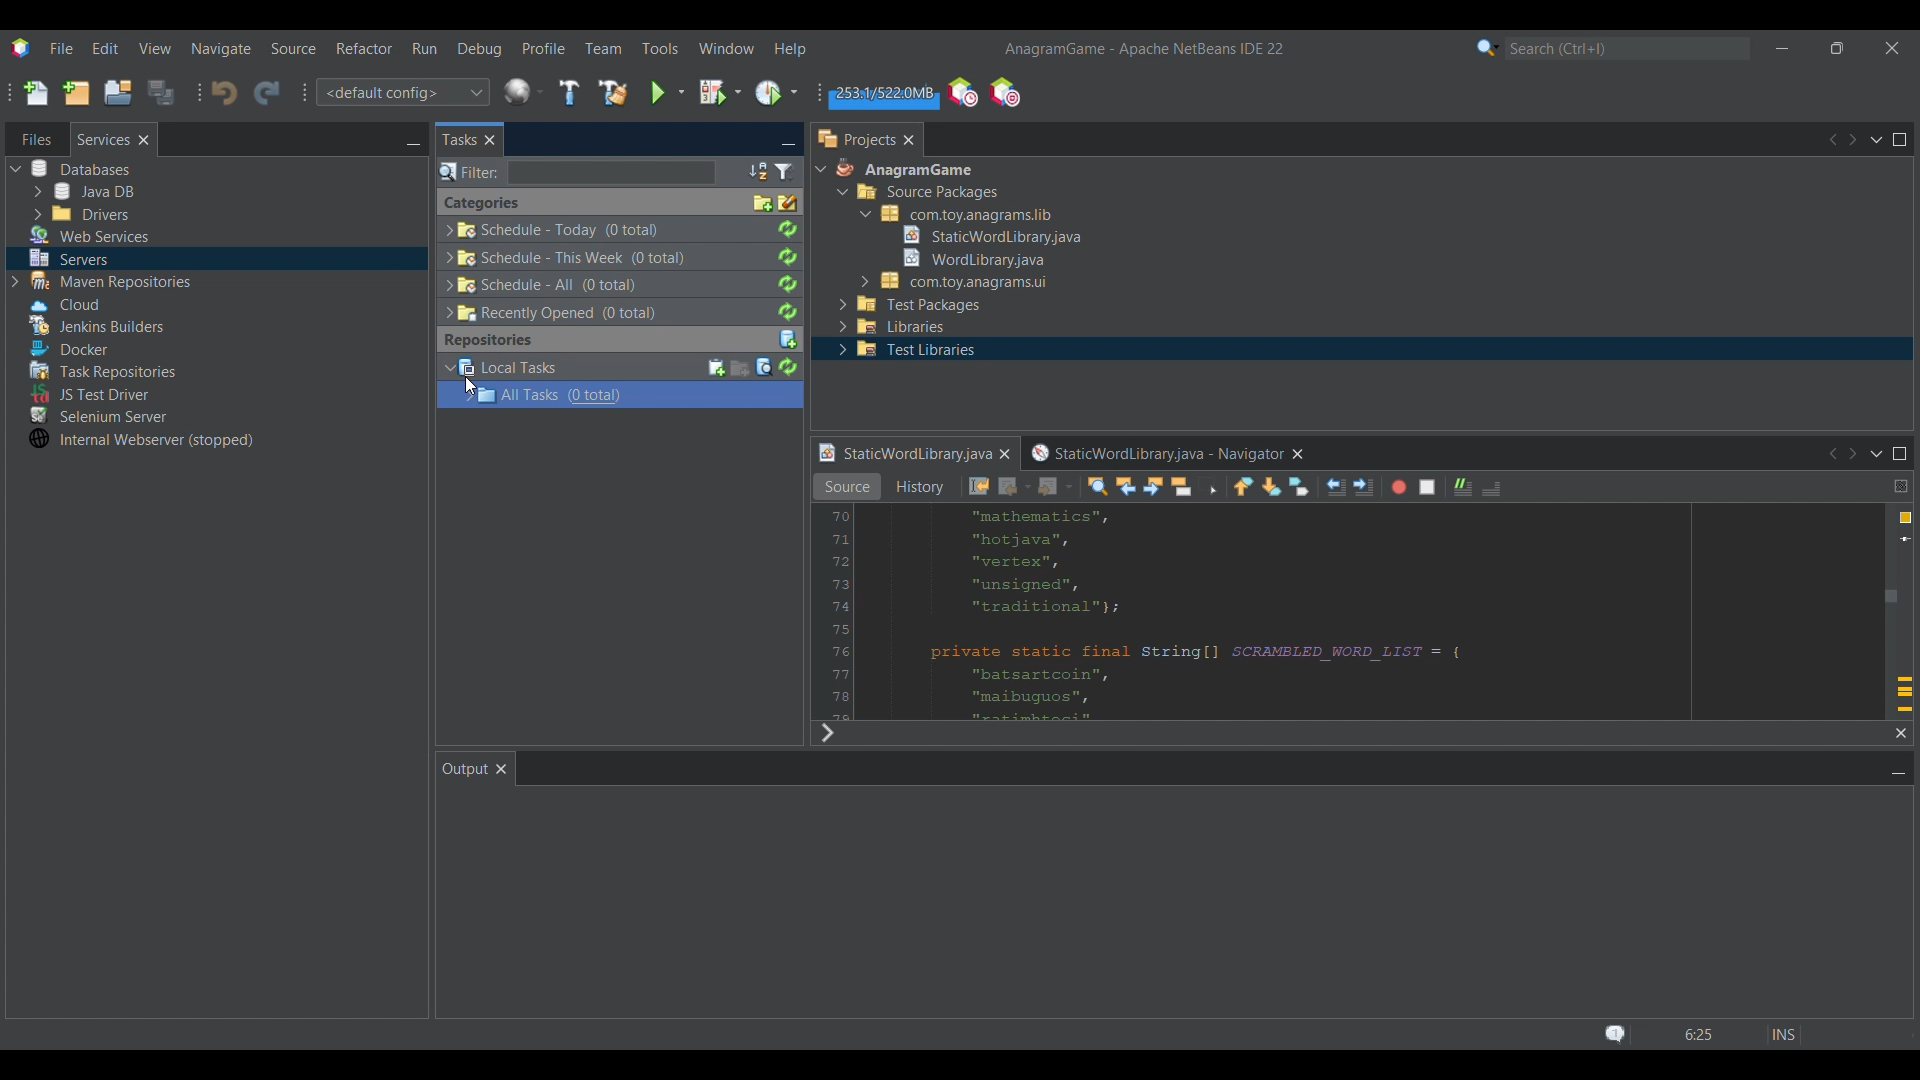 Image resolution: width=1920 pixels, height=1080 pixels. Describe the element at coordinates (901, 171) in the screenshot. I see `` at that location.